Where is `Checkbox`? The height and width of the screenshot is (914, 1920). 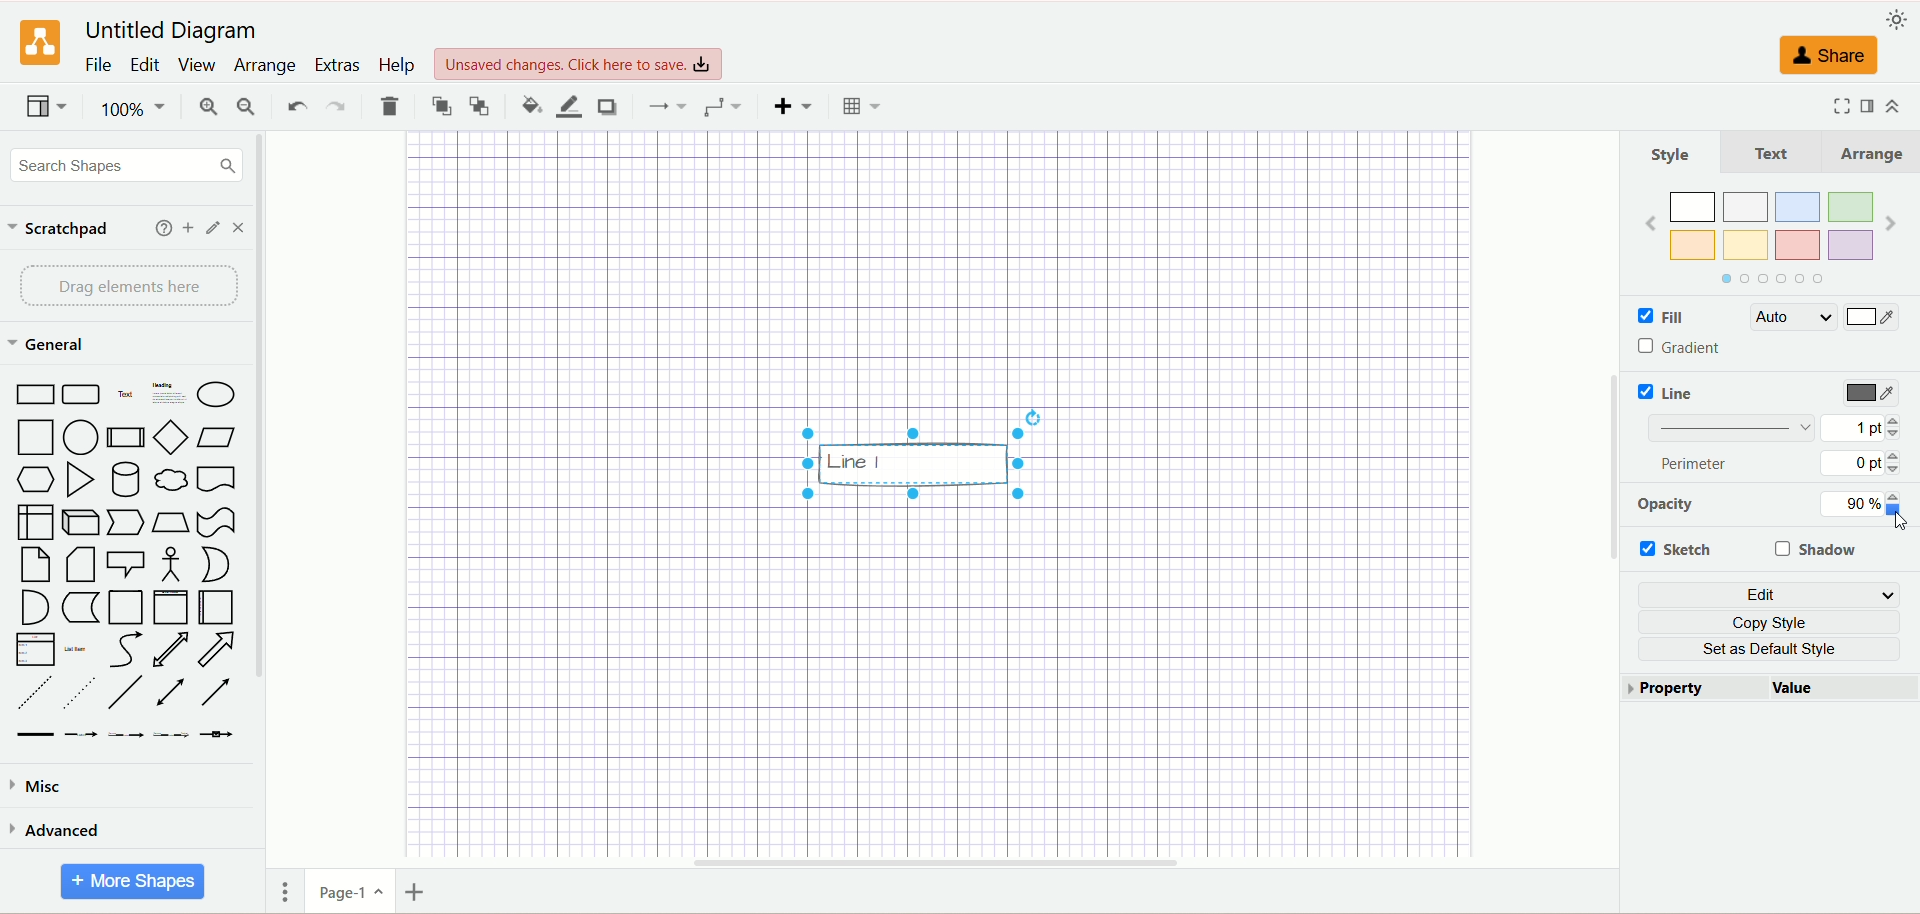 Checkbox is located at coordinates (1640, 319).